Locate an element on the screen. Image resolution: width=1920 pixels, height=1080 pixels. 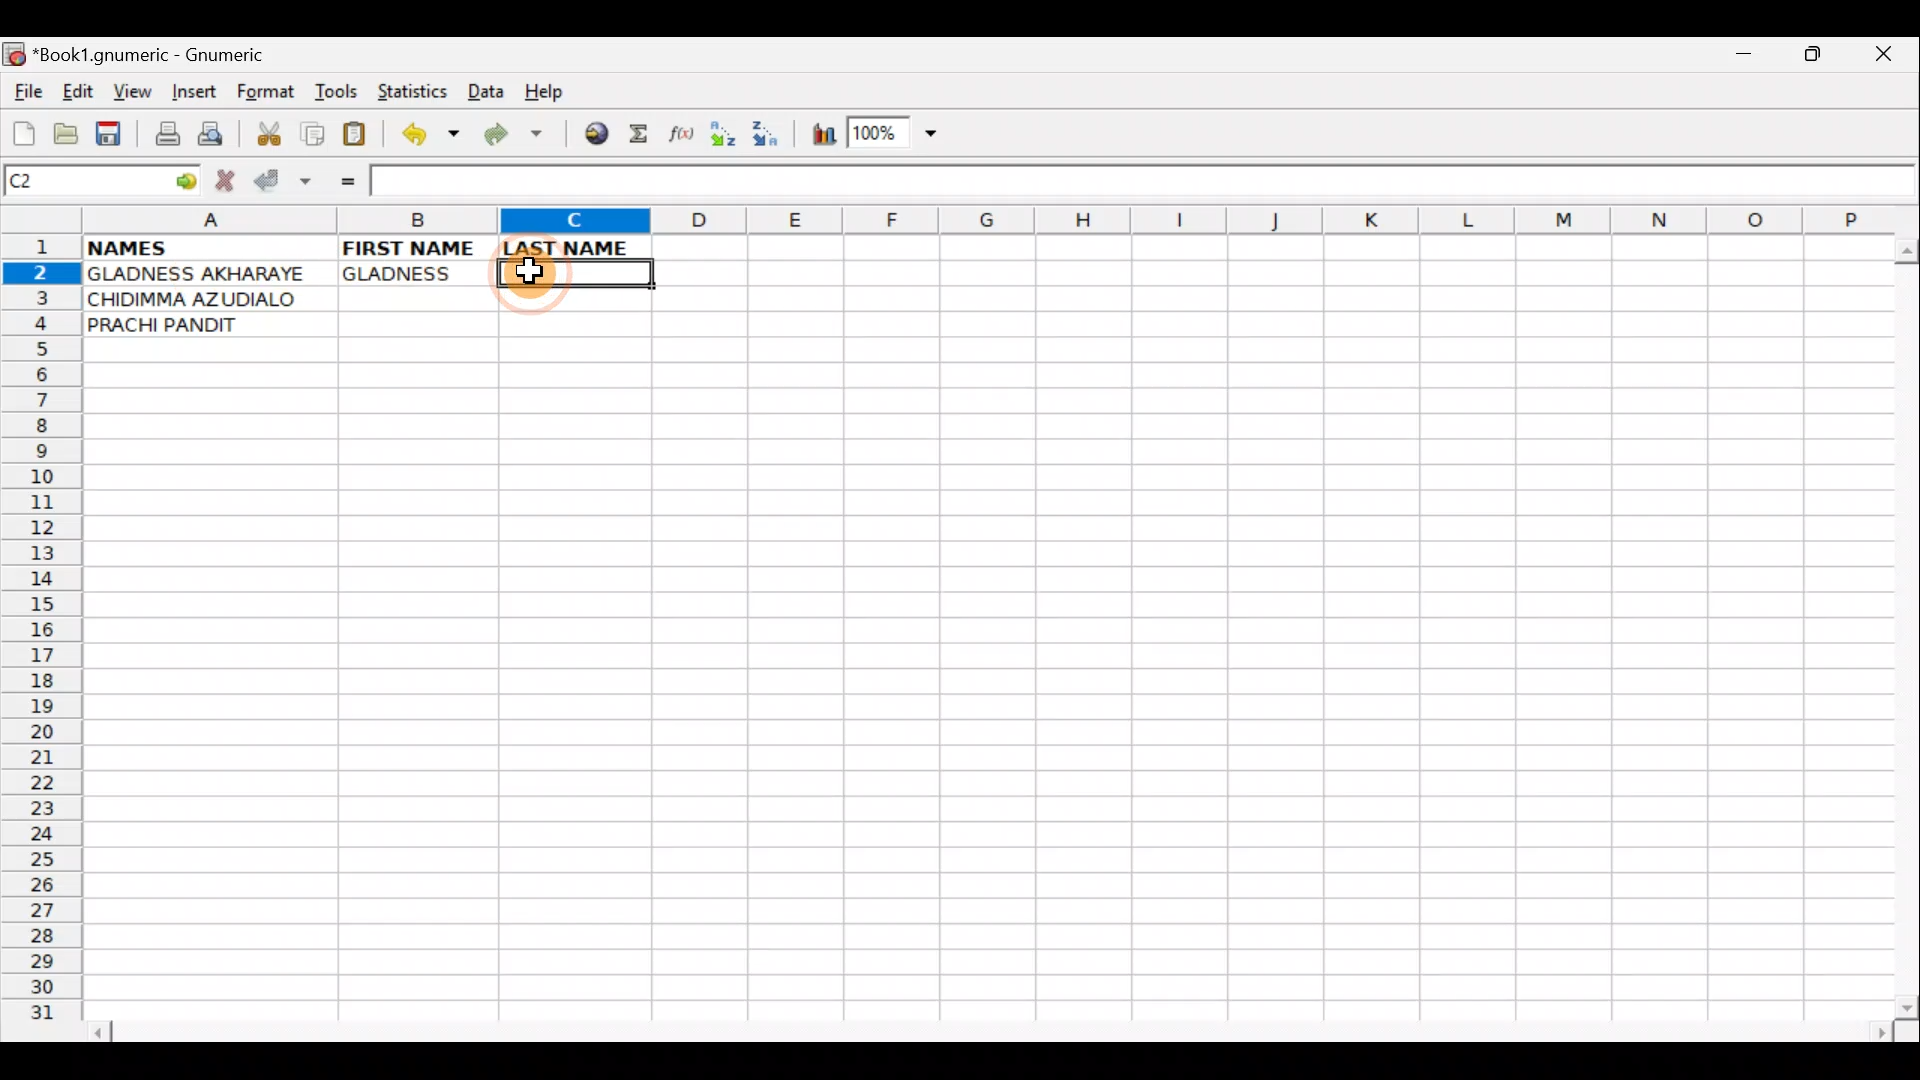
go to is located at coordinates (184, 178).